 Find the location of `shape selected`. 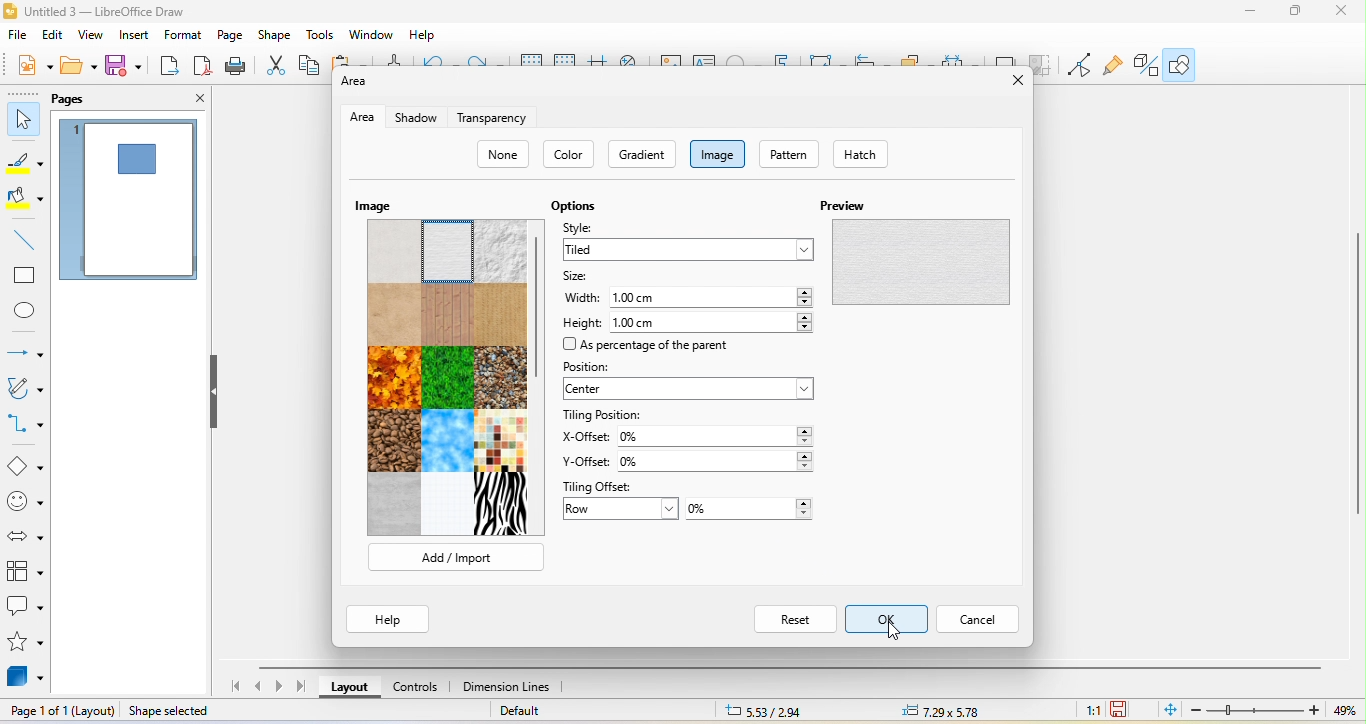

shape selected is located at coordinates (173, 712).